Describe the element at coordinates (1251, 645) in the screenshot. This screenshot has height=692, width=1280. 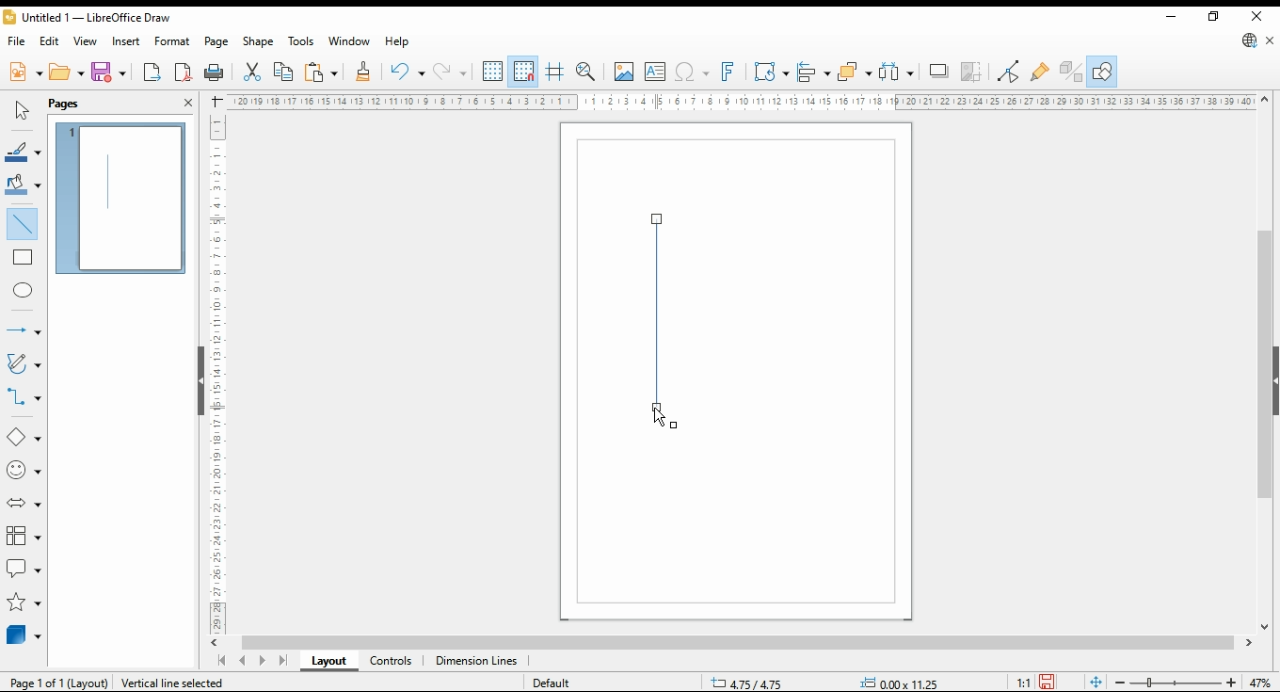
I see `move right` at that location.